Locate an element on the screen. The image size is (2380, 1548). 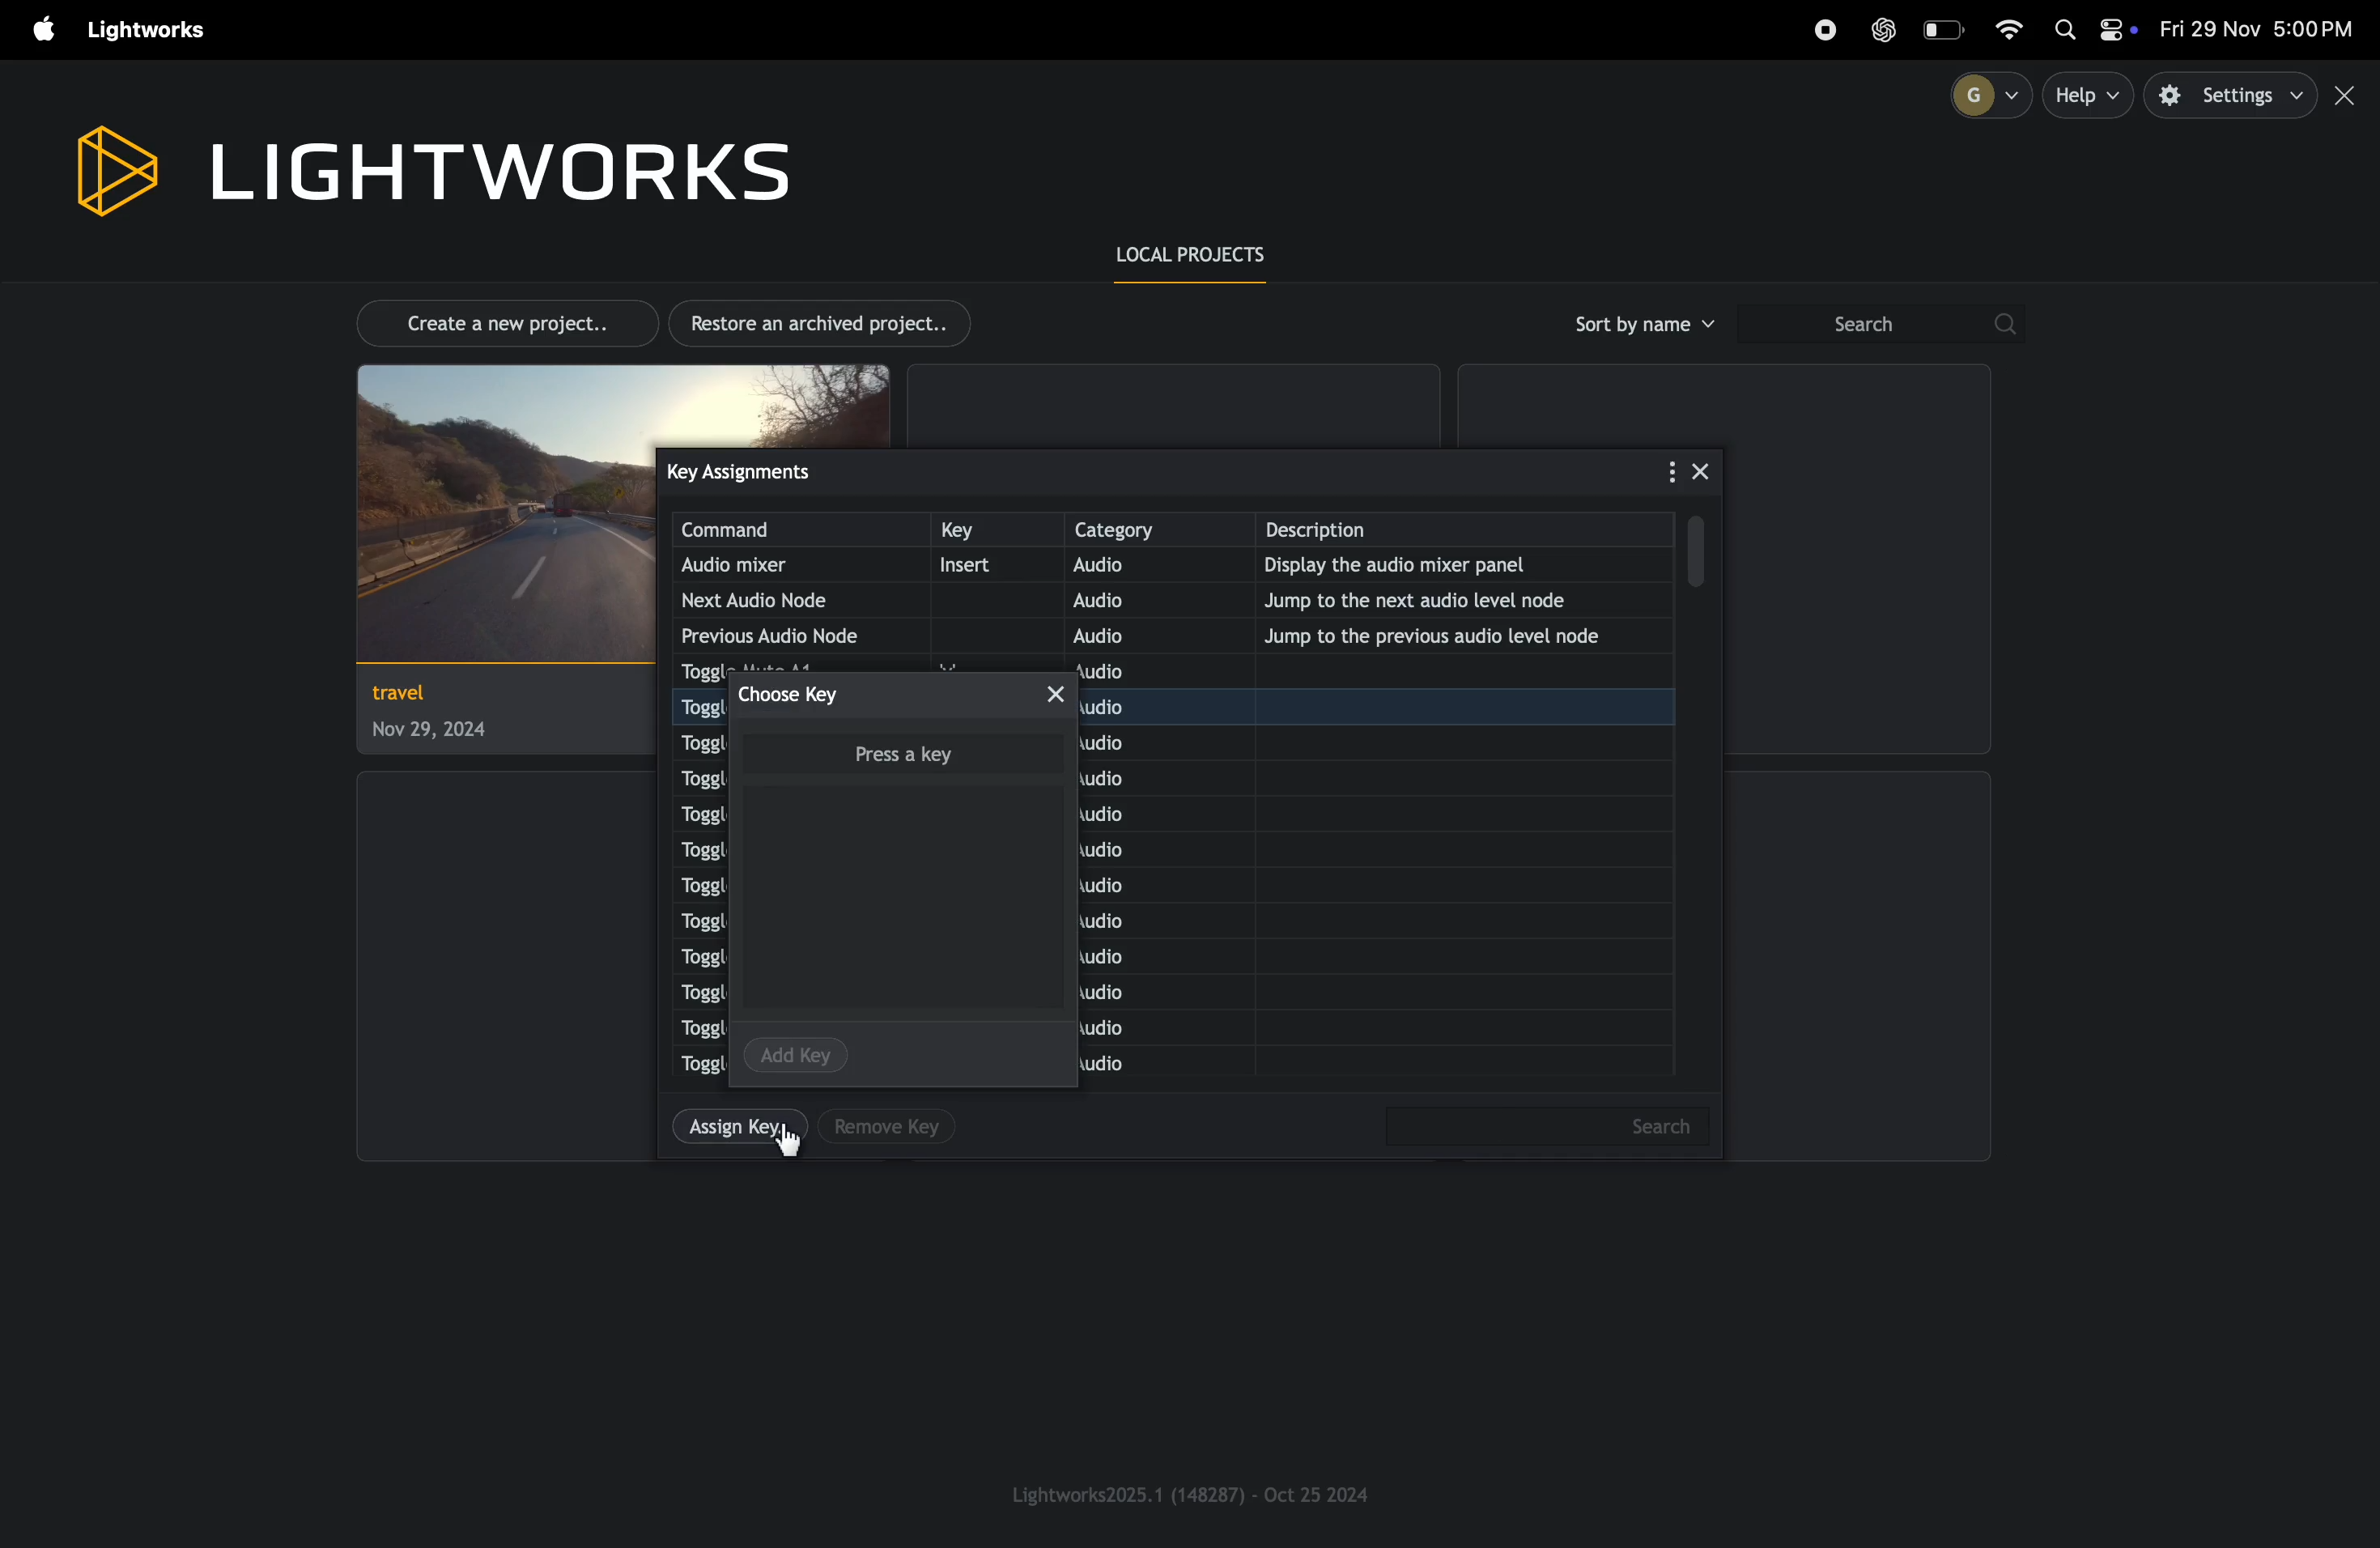
 is located at coordinates (1541, 1125).